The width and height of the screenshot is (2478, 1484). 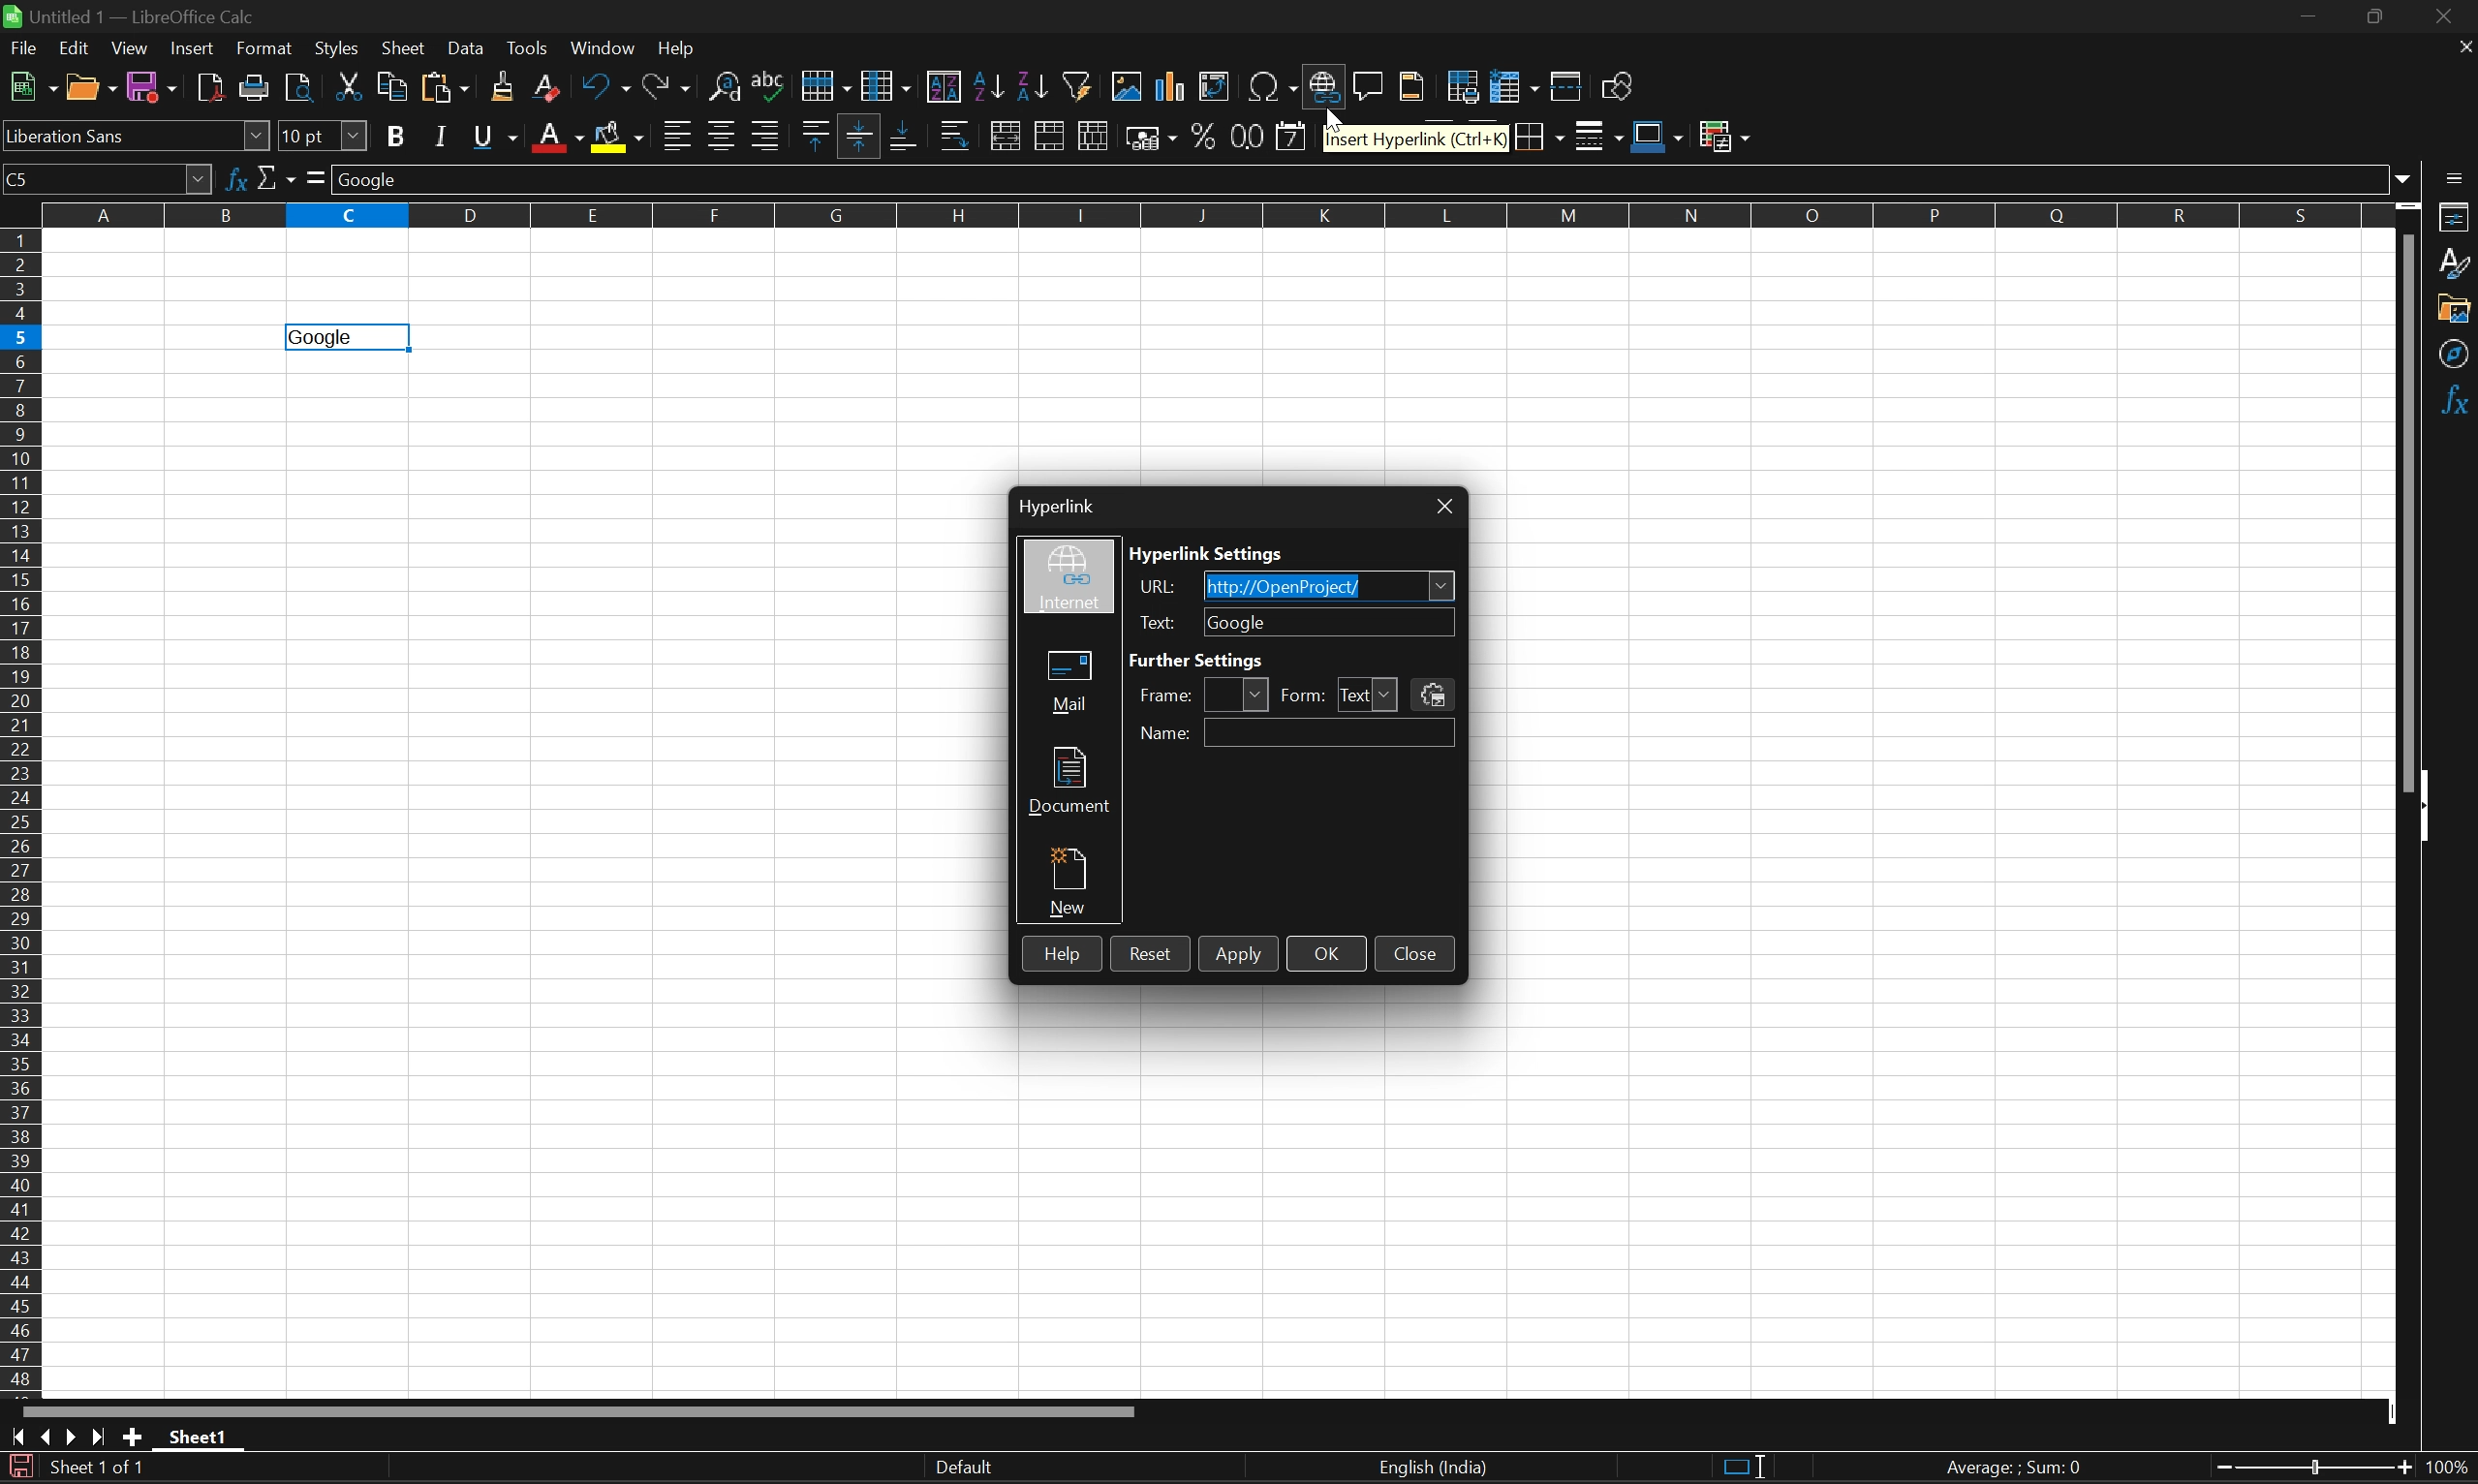 What do you see at coordinates (1204, 135) in the screenshot?
I see `Format as percent` at bounding box center [1204, 135].